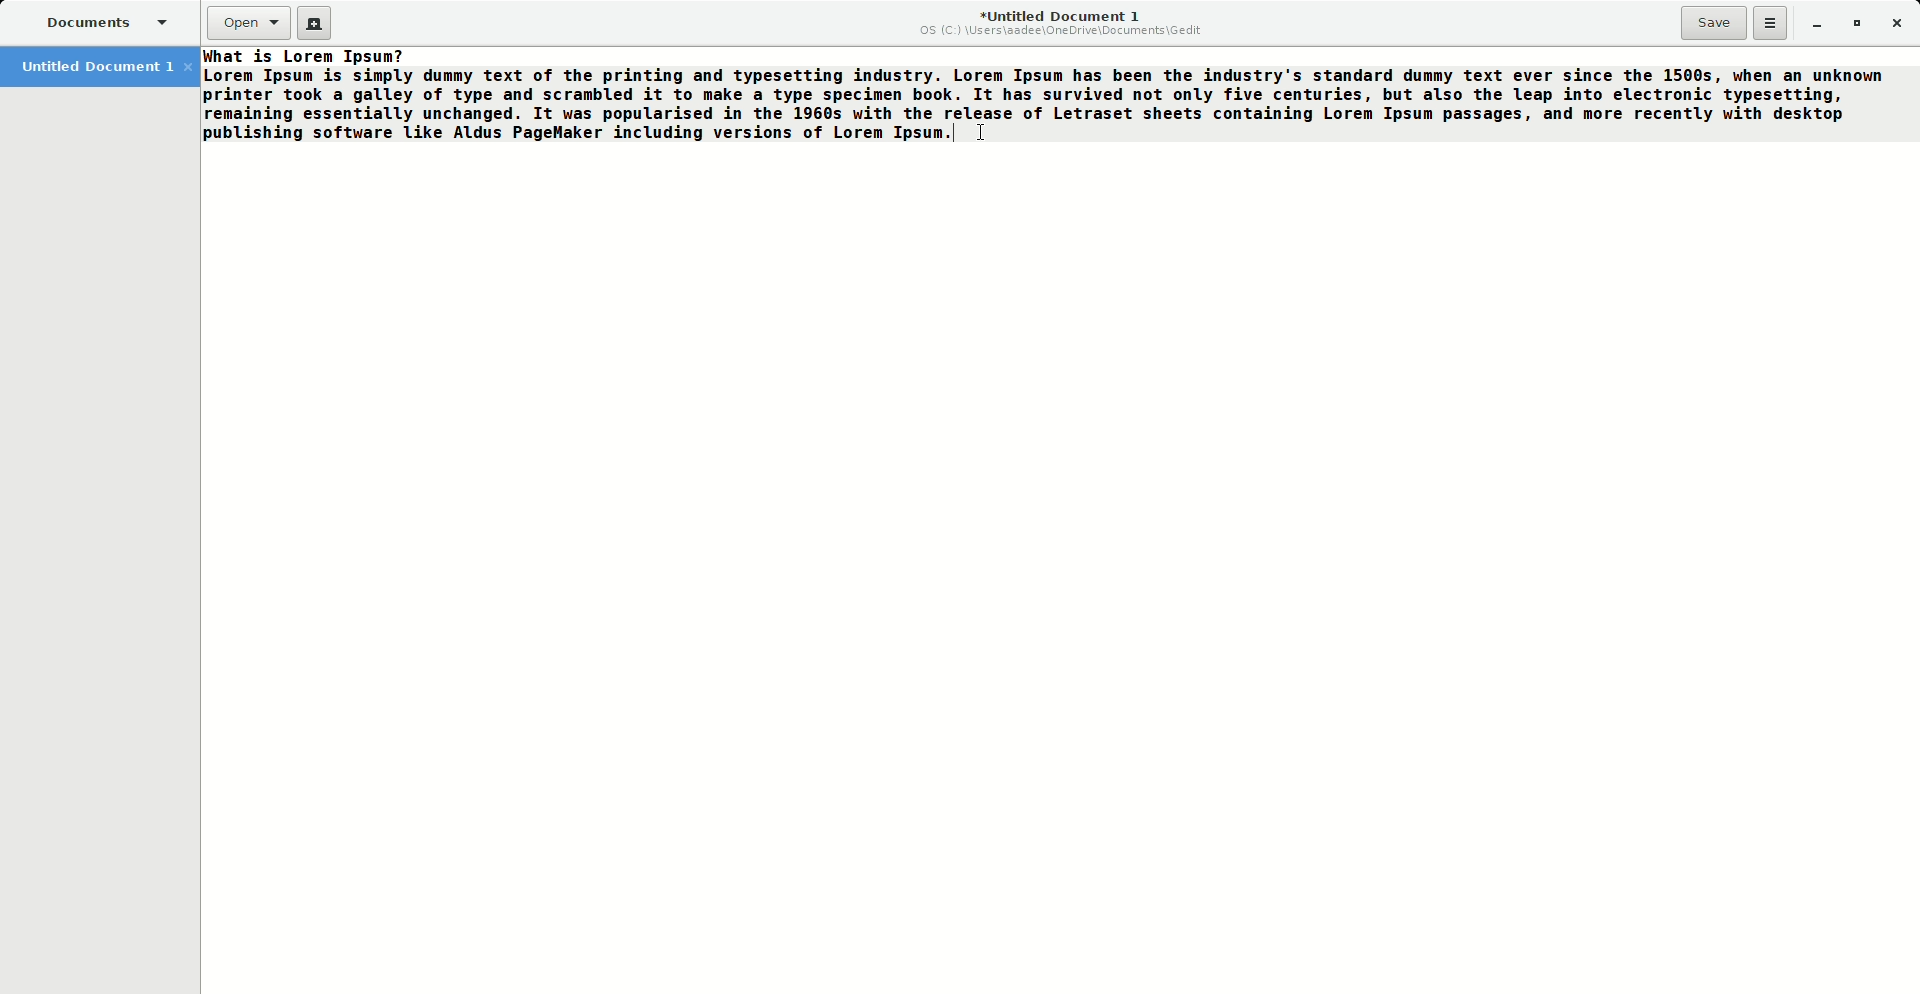 The image size is (1920, 994). What do you see at coordinates (985, 129) in the screenshot?
I see `Cursor` at bounding box center [985, 129].